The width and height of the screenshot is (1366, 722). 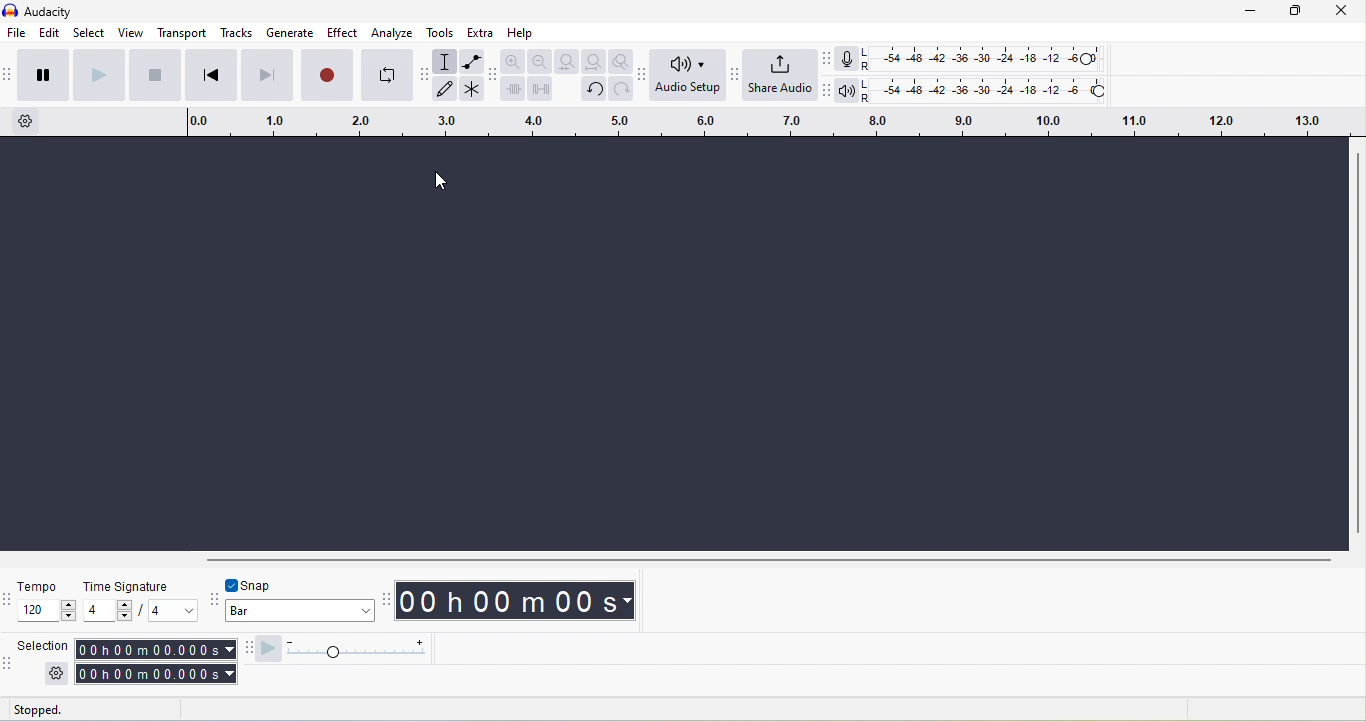 I want to click on playback level, so click(x=984, y=91).